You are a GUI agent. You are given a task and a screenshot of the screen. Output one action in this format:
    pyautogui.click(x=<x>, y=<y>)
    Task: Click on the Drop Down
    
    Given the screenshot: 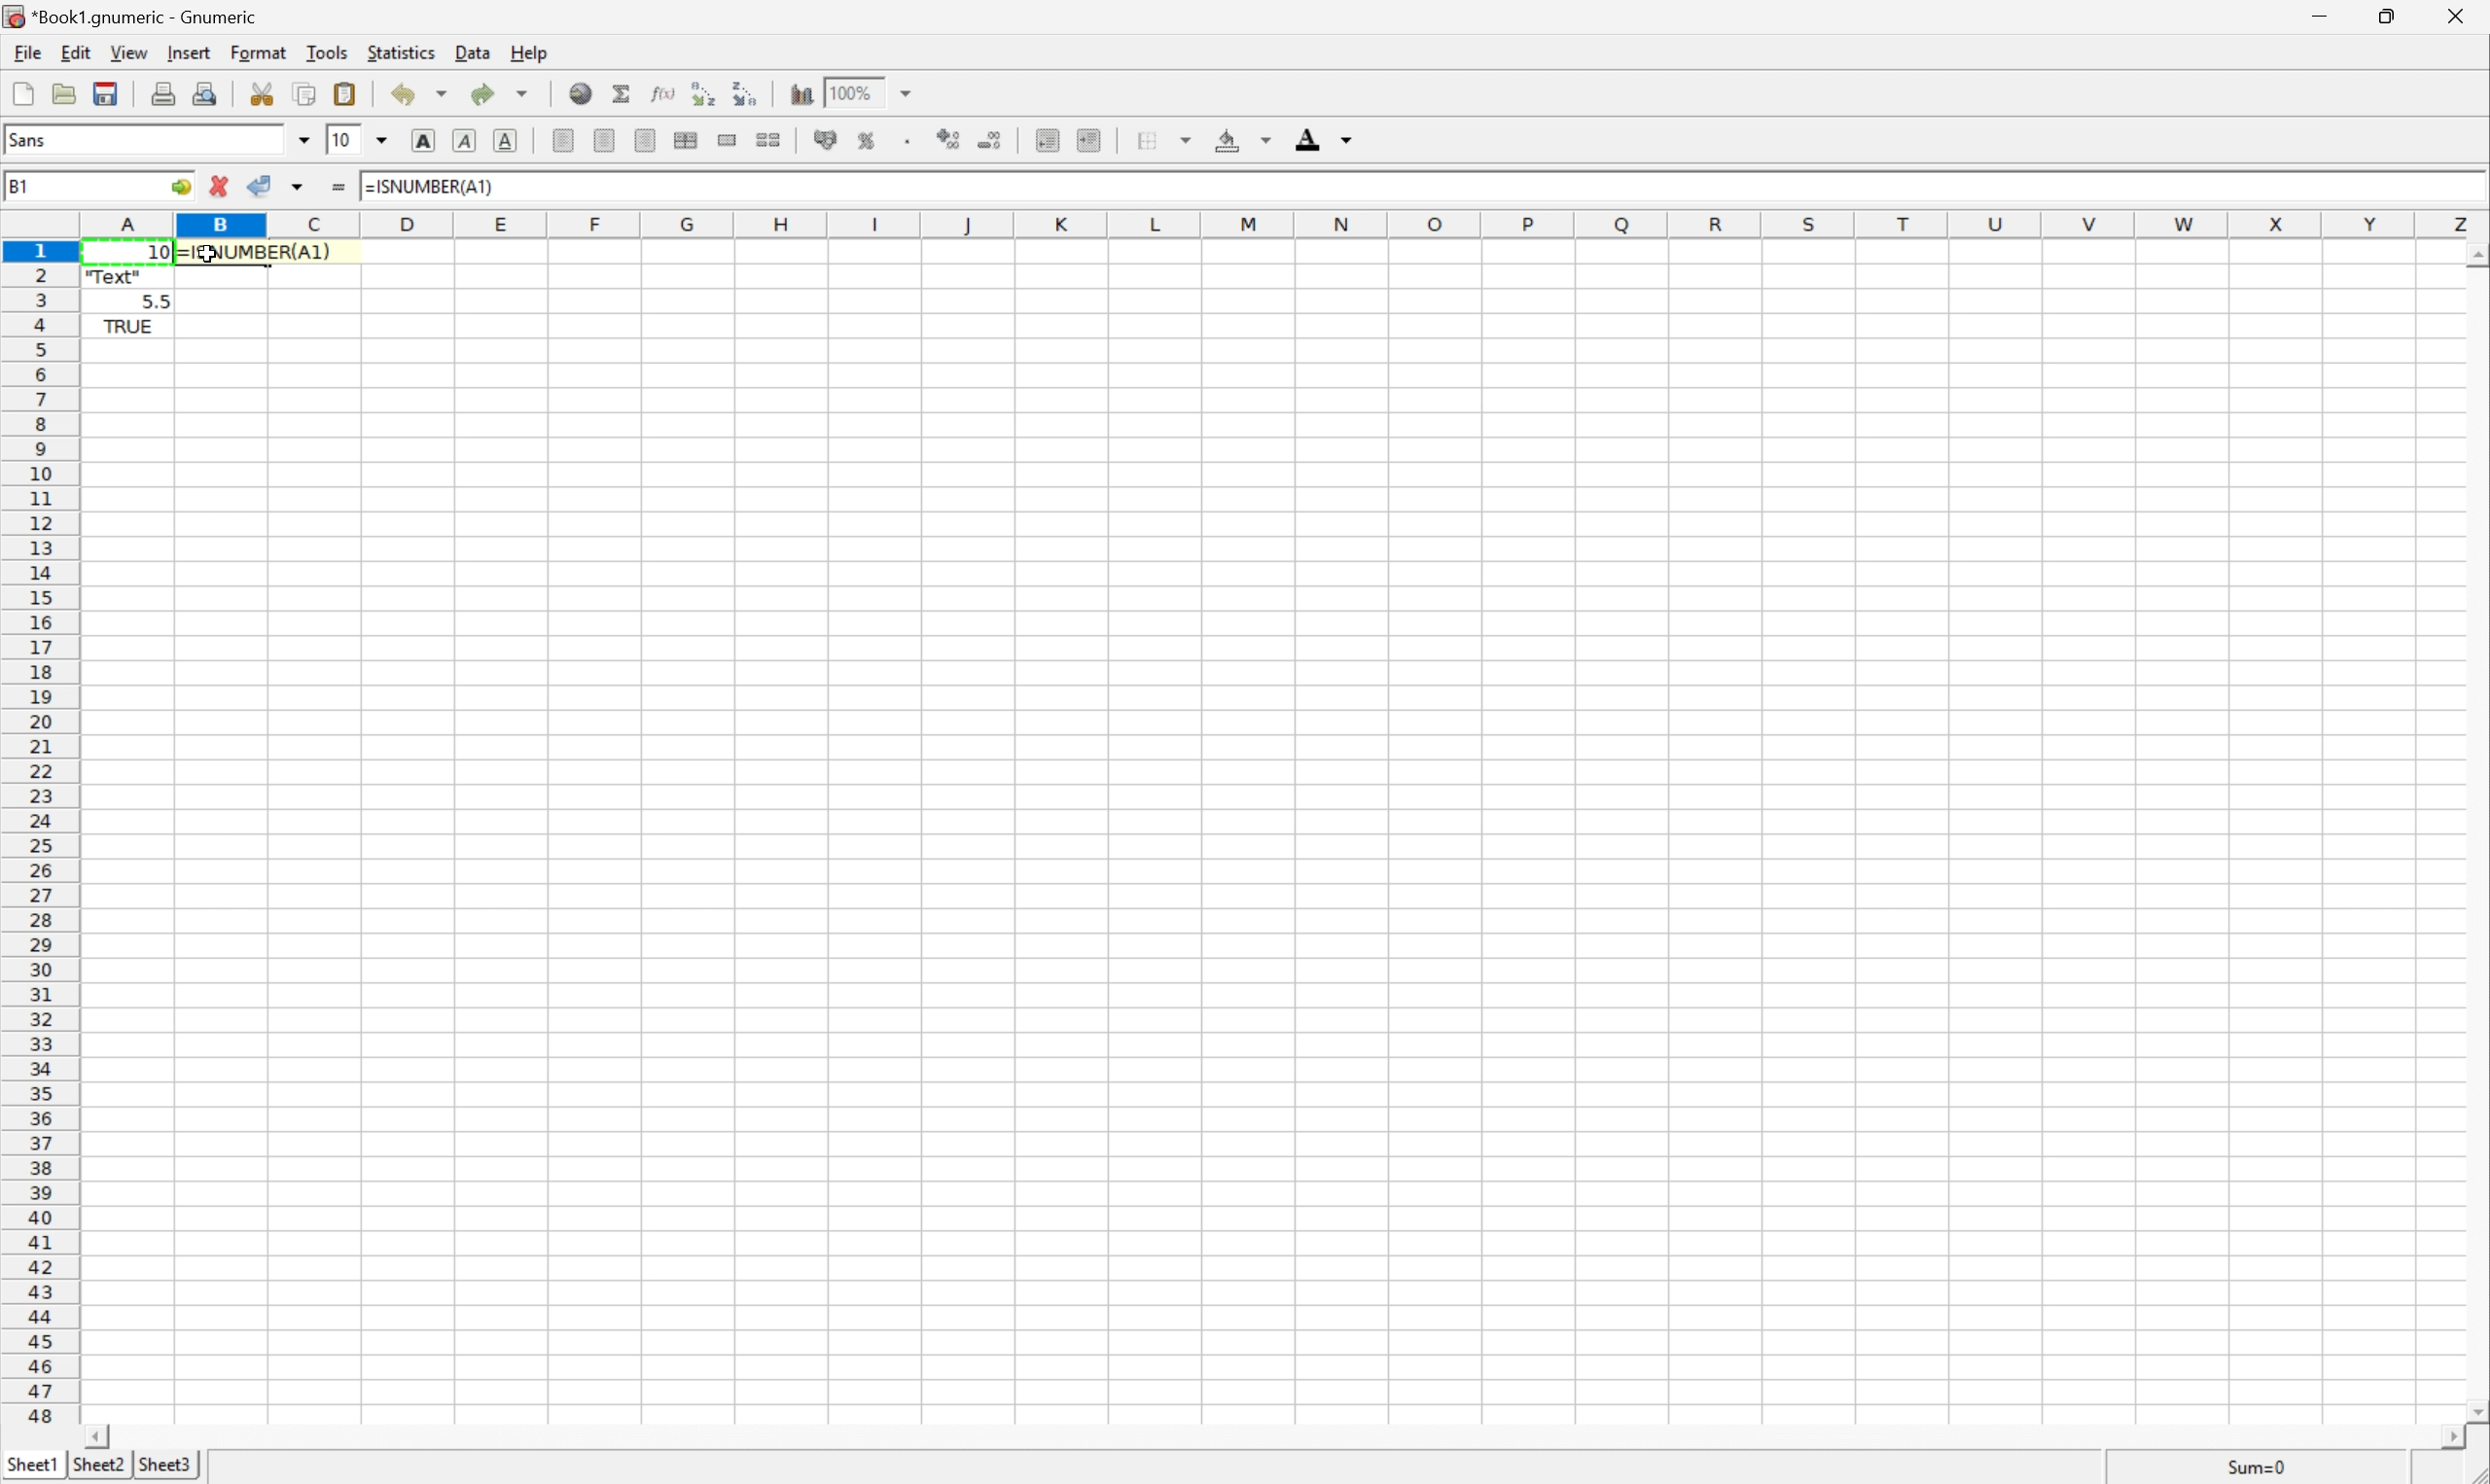 What is the action you would take?
    pyautogui.click(x=904, y=91)
    